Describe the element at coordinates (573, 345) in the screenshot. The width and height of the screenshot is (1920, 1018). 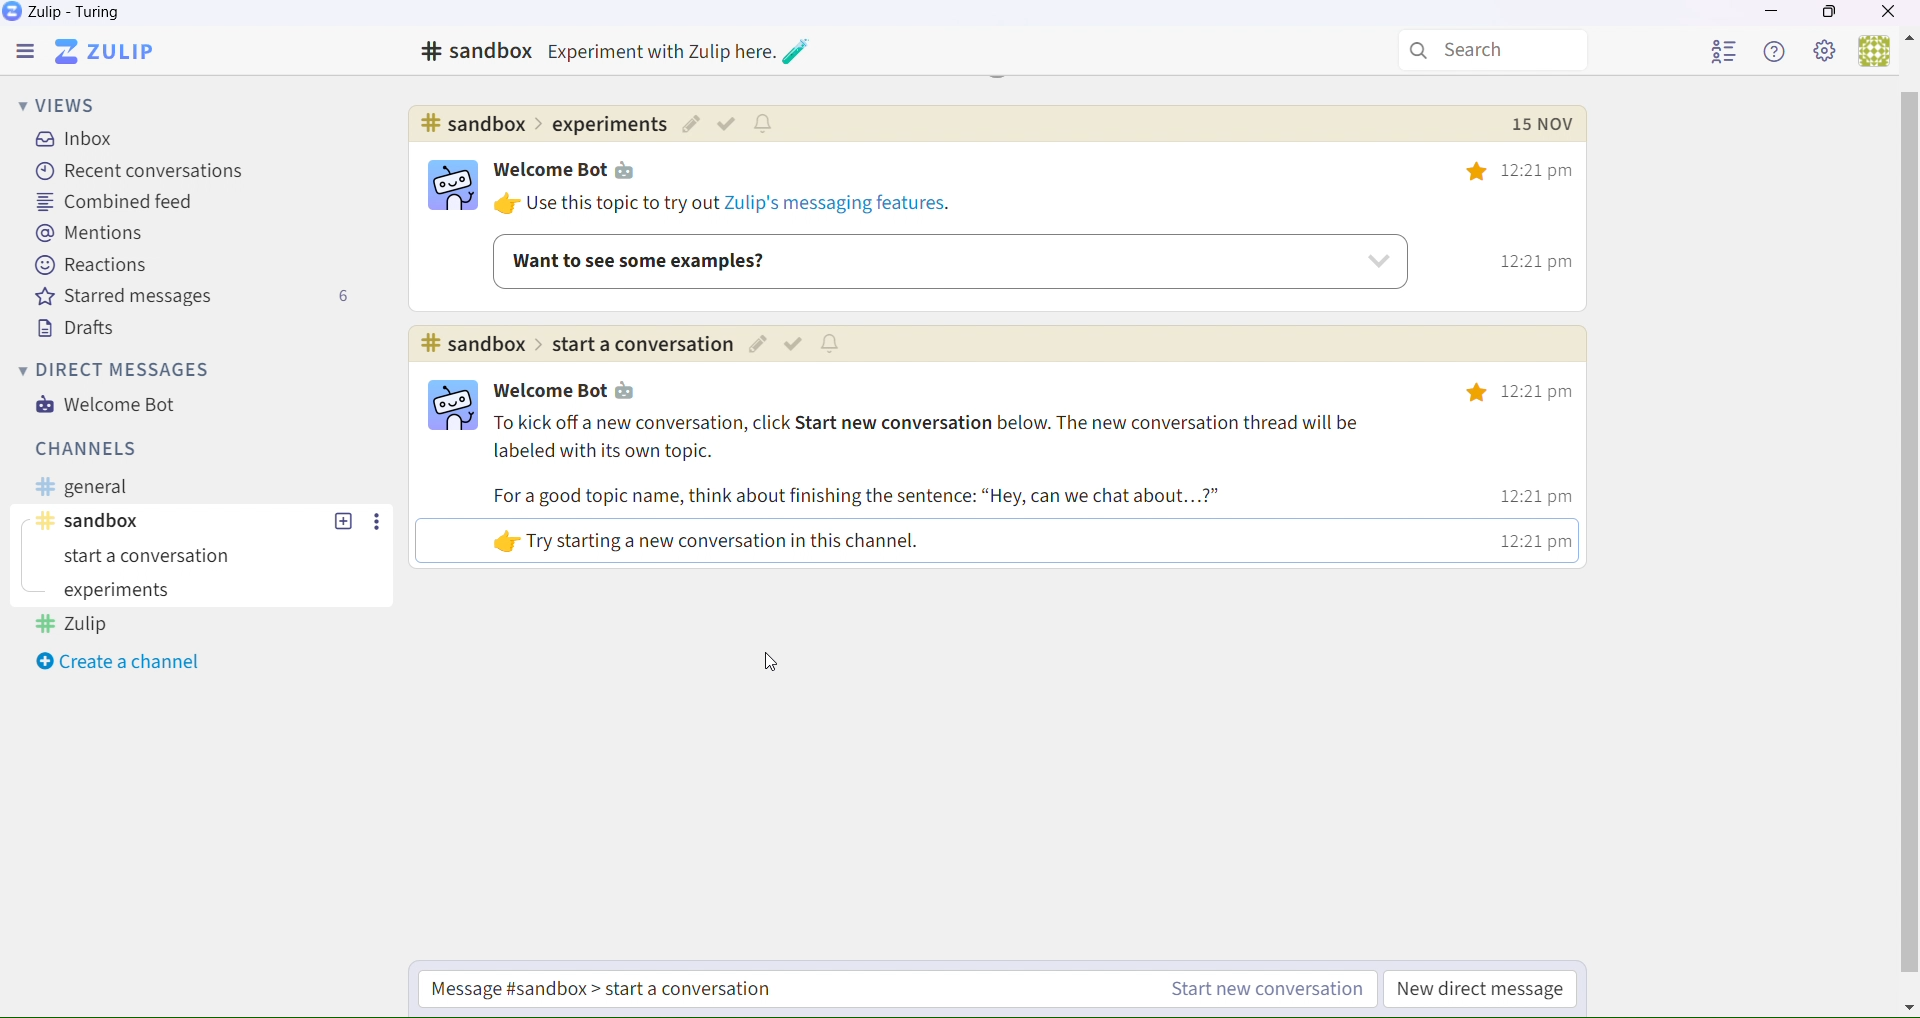
I see `#sandbox>Experiment` at that location.